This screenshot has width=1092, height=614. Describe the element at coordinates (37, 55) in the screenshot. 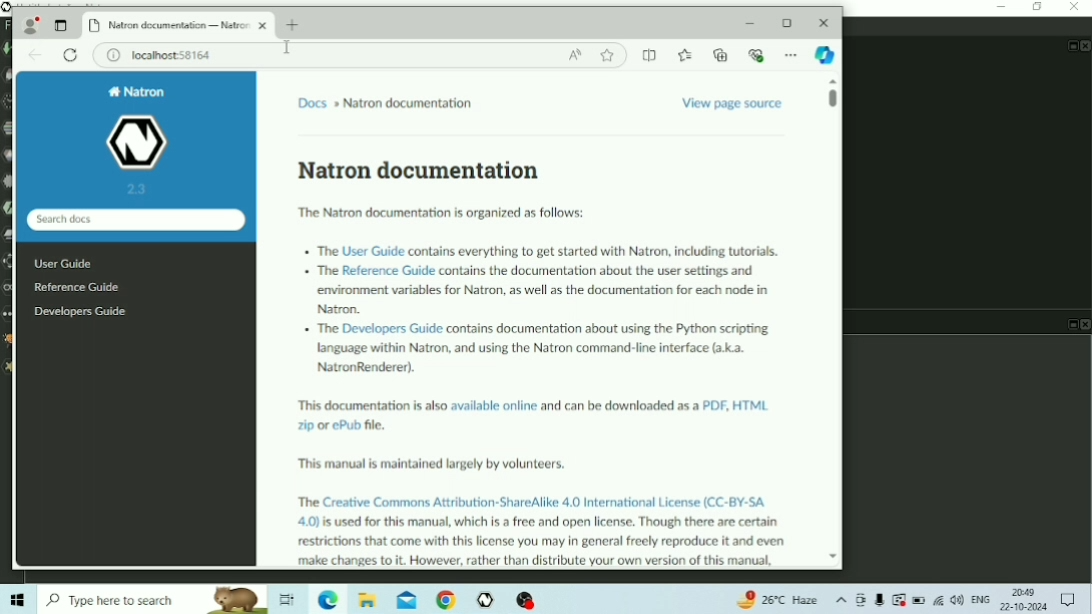

I see `Back` at that location.